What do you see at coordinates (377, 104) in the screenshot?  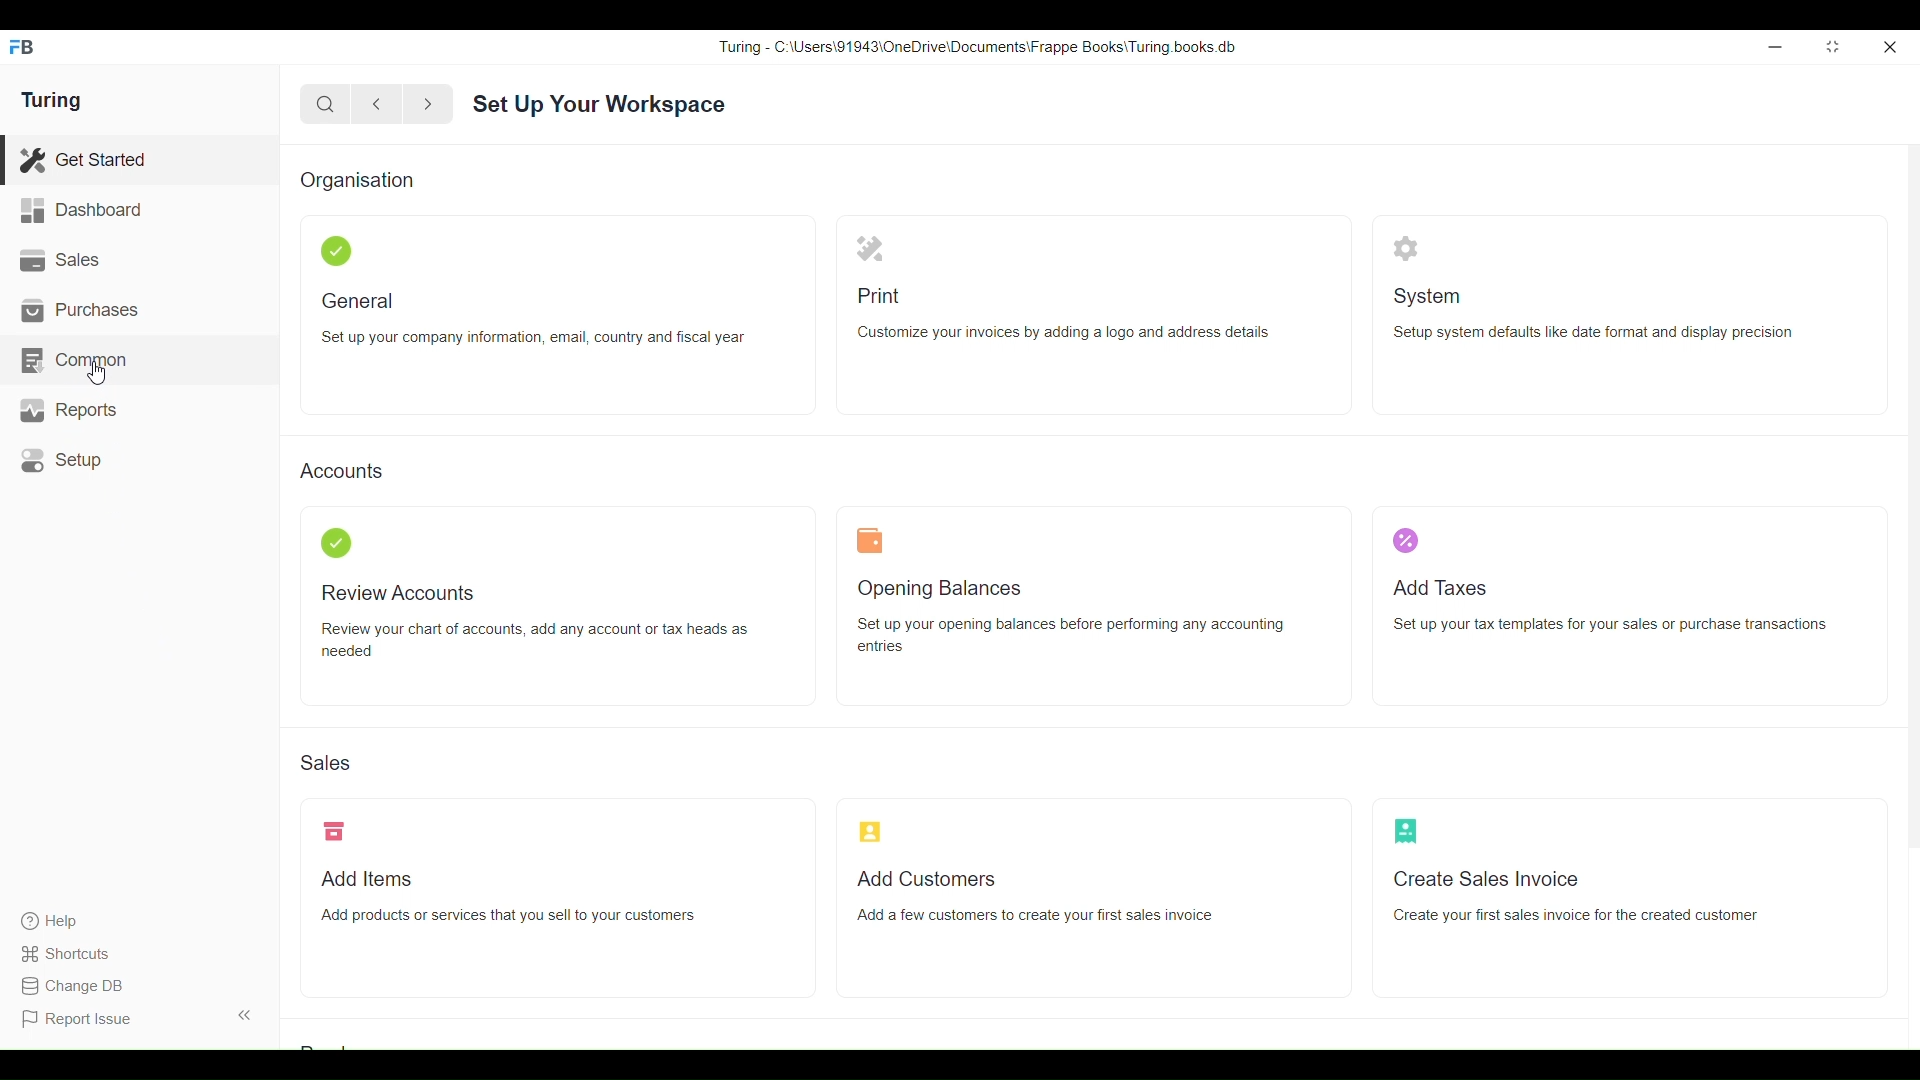 I see `Previous` at bounding box center [377, 104].